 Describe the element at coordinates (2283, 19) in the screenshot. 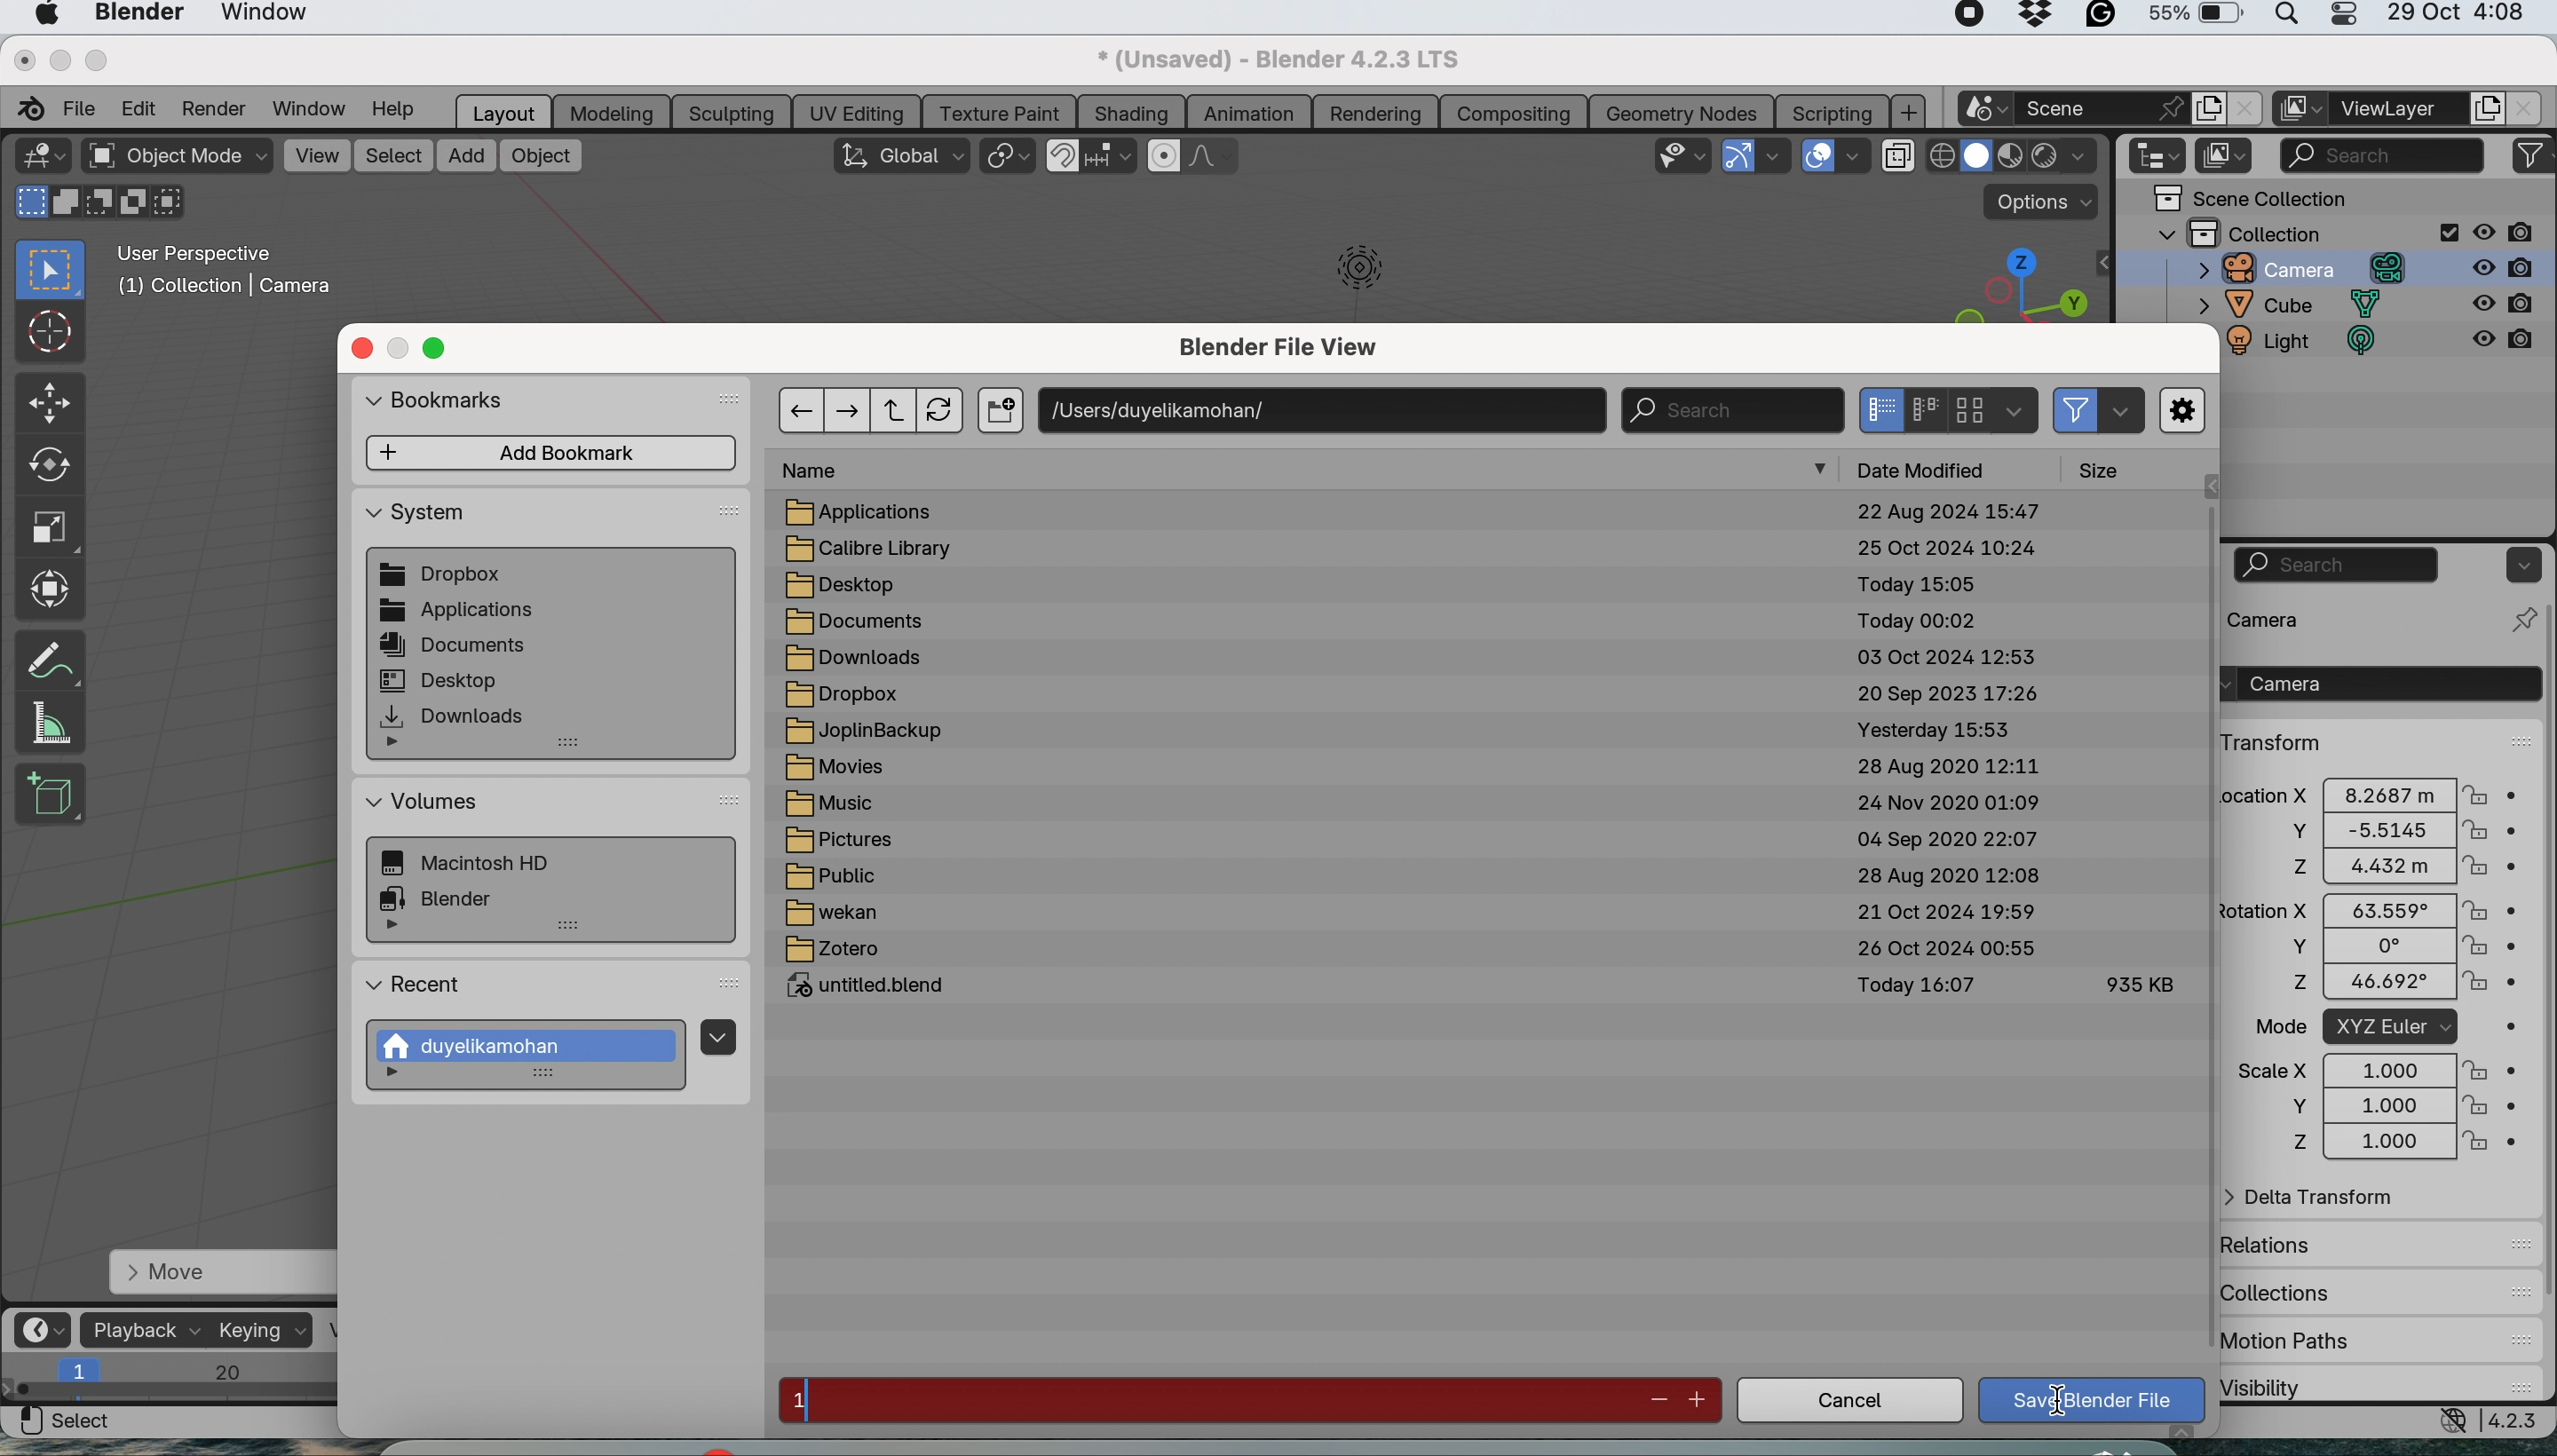

I see `spotlight search` at that location.